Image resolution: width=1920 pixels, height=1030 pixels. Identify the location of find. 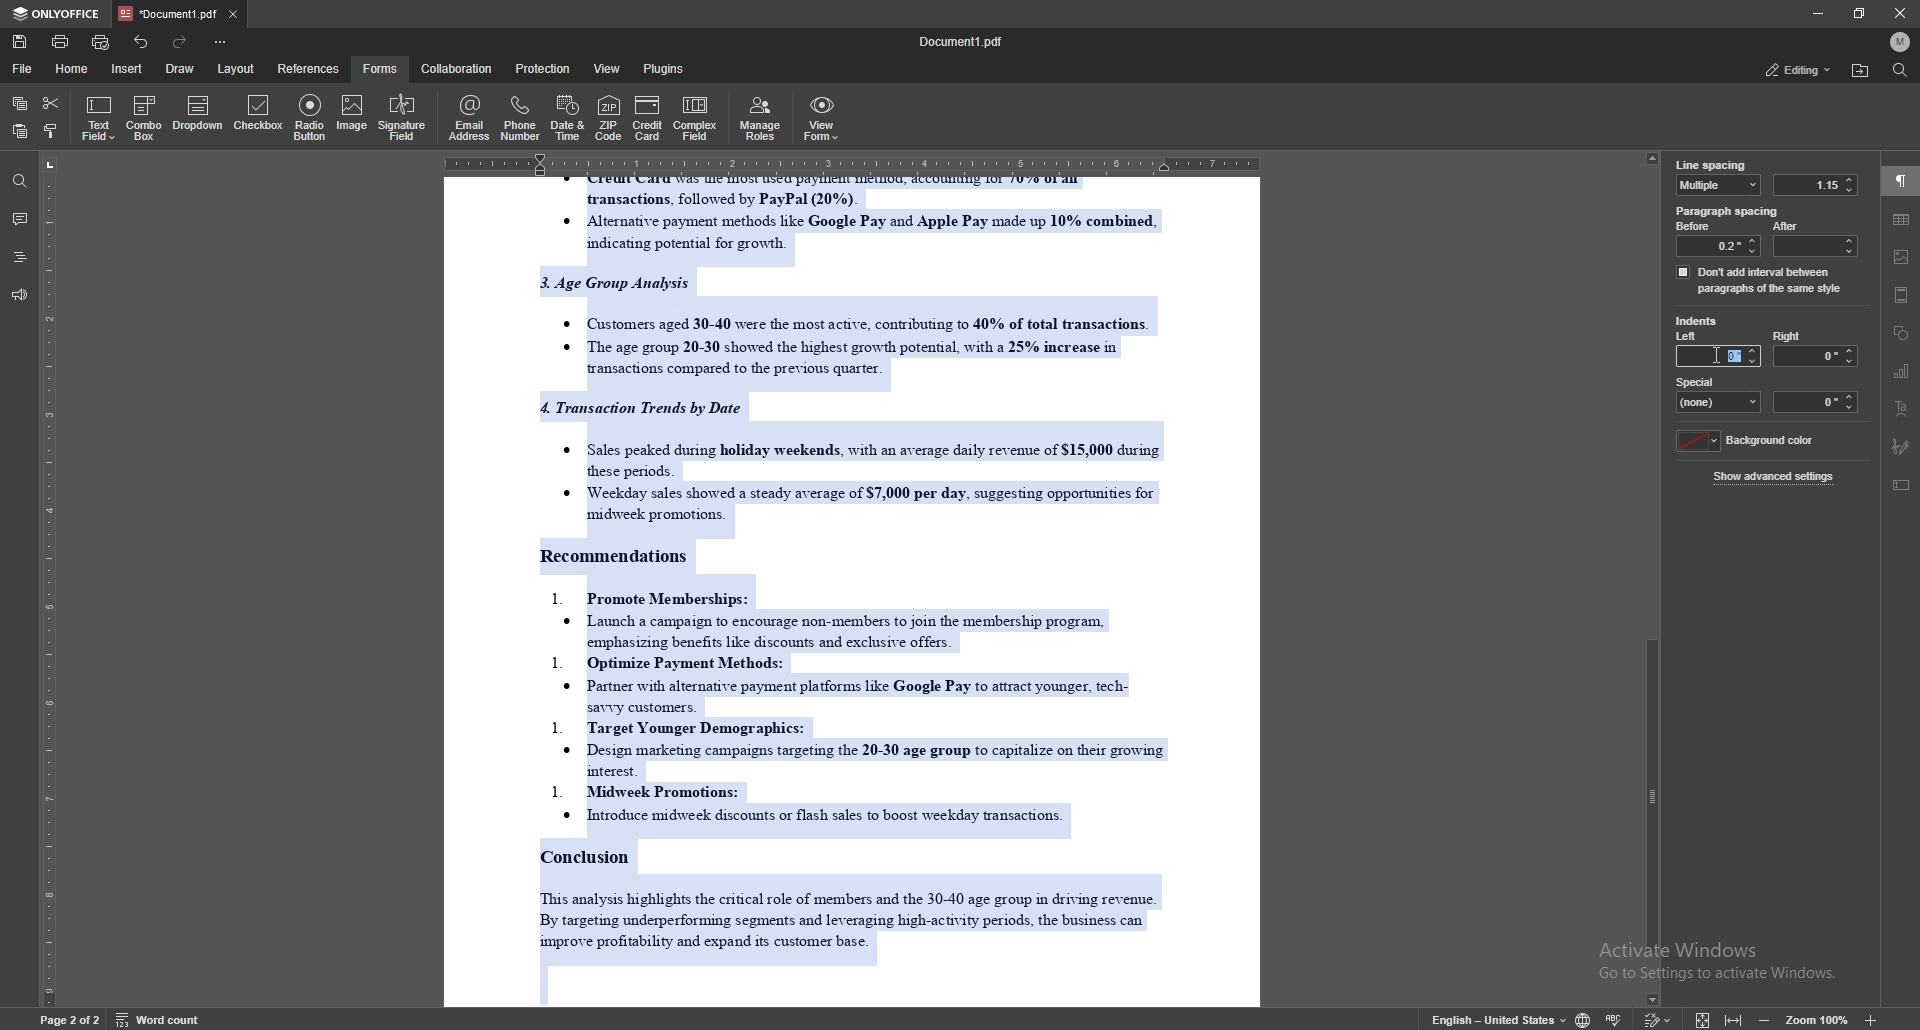
(1900, 70).